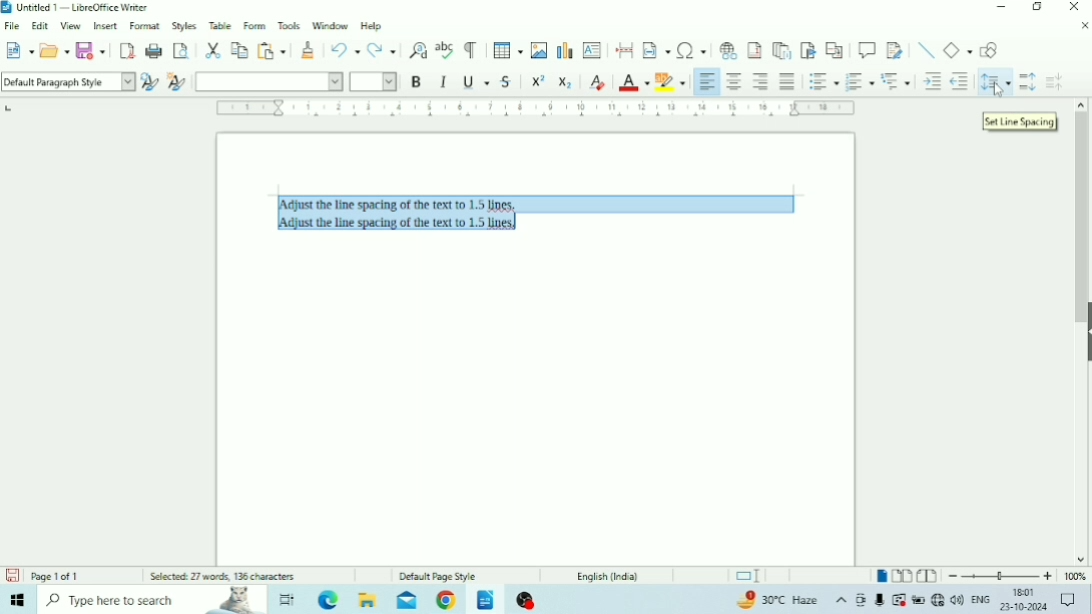 Image resolution: width=1092 pixels, height=614 pixels. Describe the element at coordinates (535, 108) in the screenshot. I see `Horizontal scale` at that location.